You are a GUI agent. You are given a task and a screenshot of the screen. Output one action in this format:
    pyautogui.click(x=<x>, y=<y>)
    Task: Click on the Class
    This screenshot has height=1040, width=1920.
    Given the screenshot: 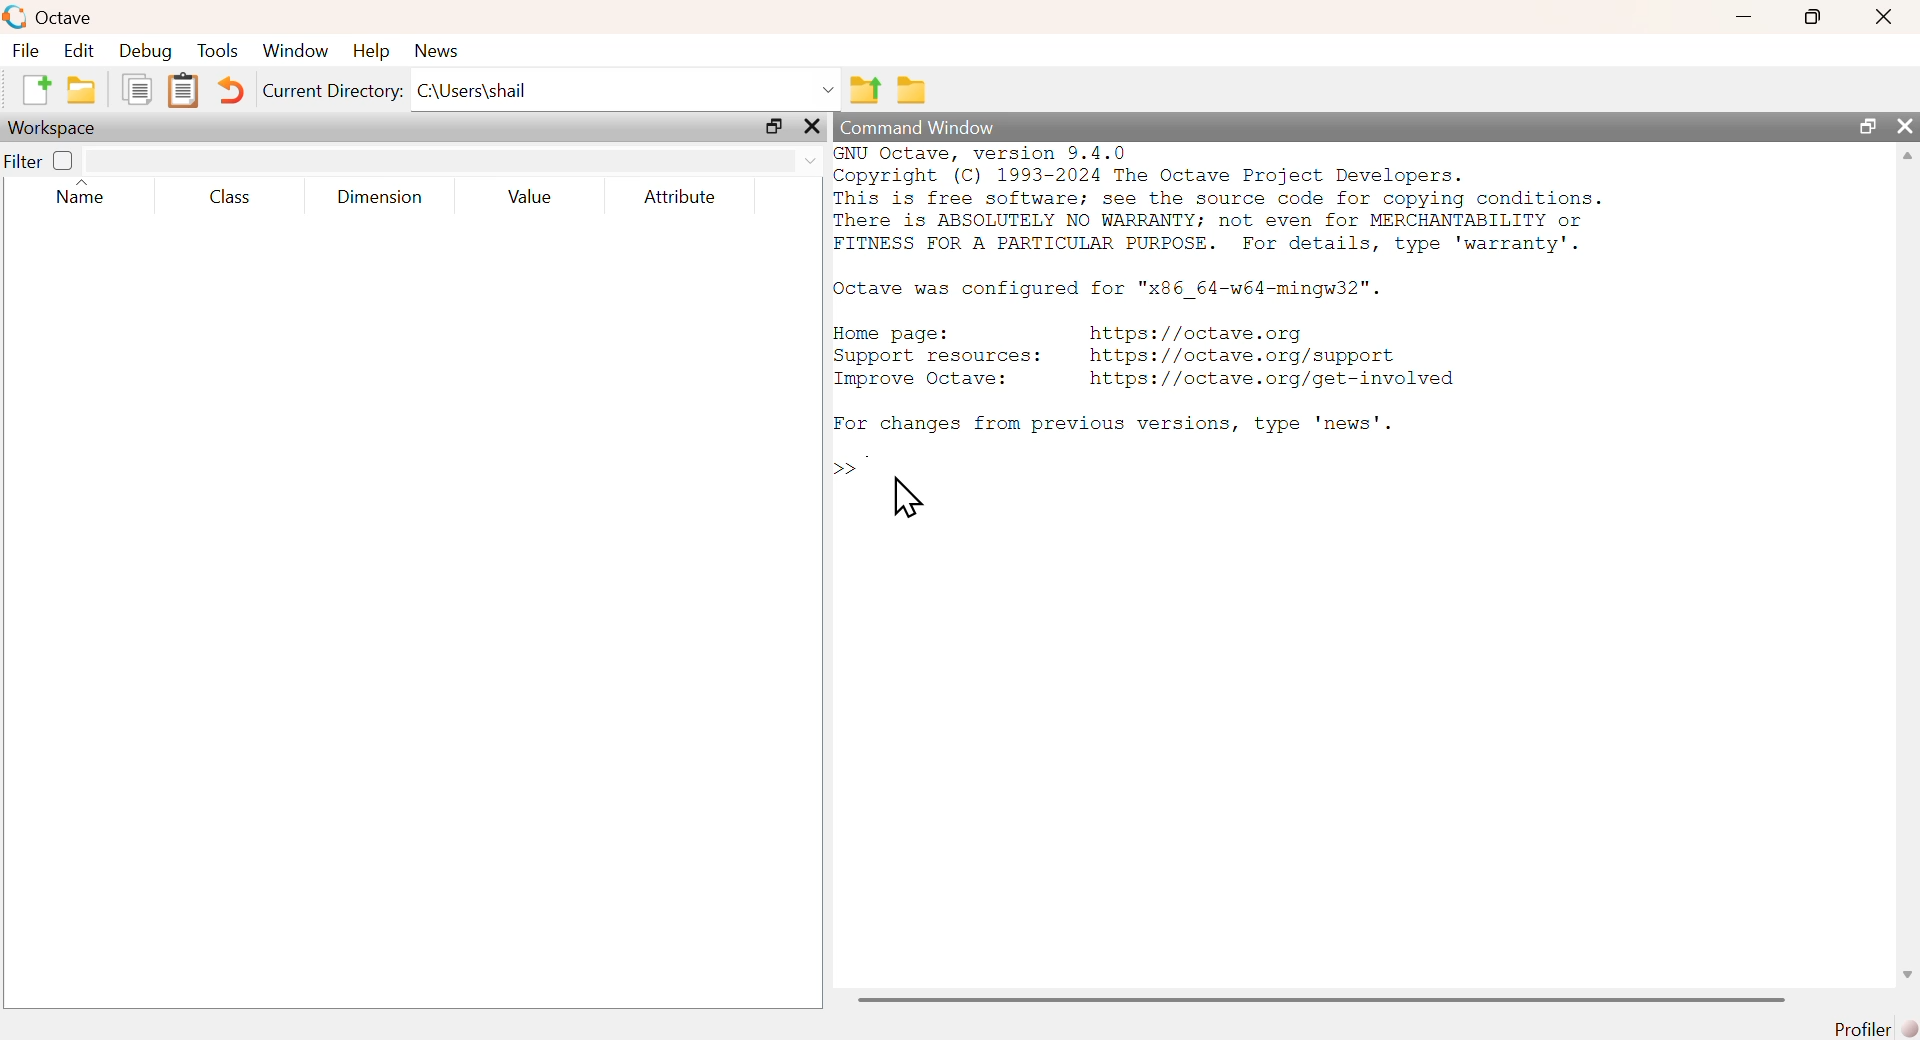 What is the action you would take?
    pyautogui.click(x=238, y=198)
    